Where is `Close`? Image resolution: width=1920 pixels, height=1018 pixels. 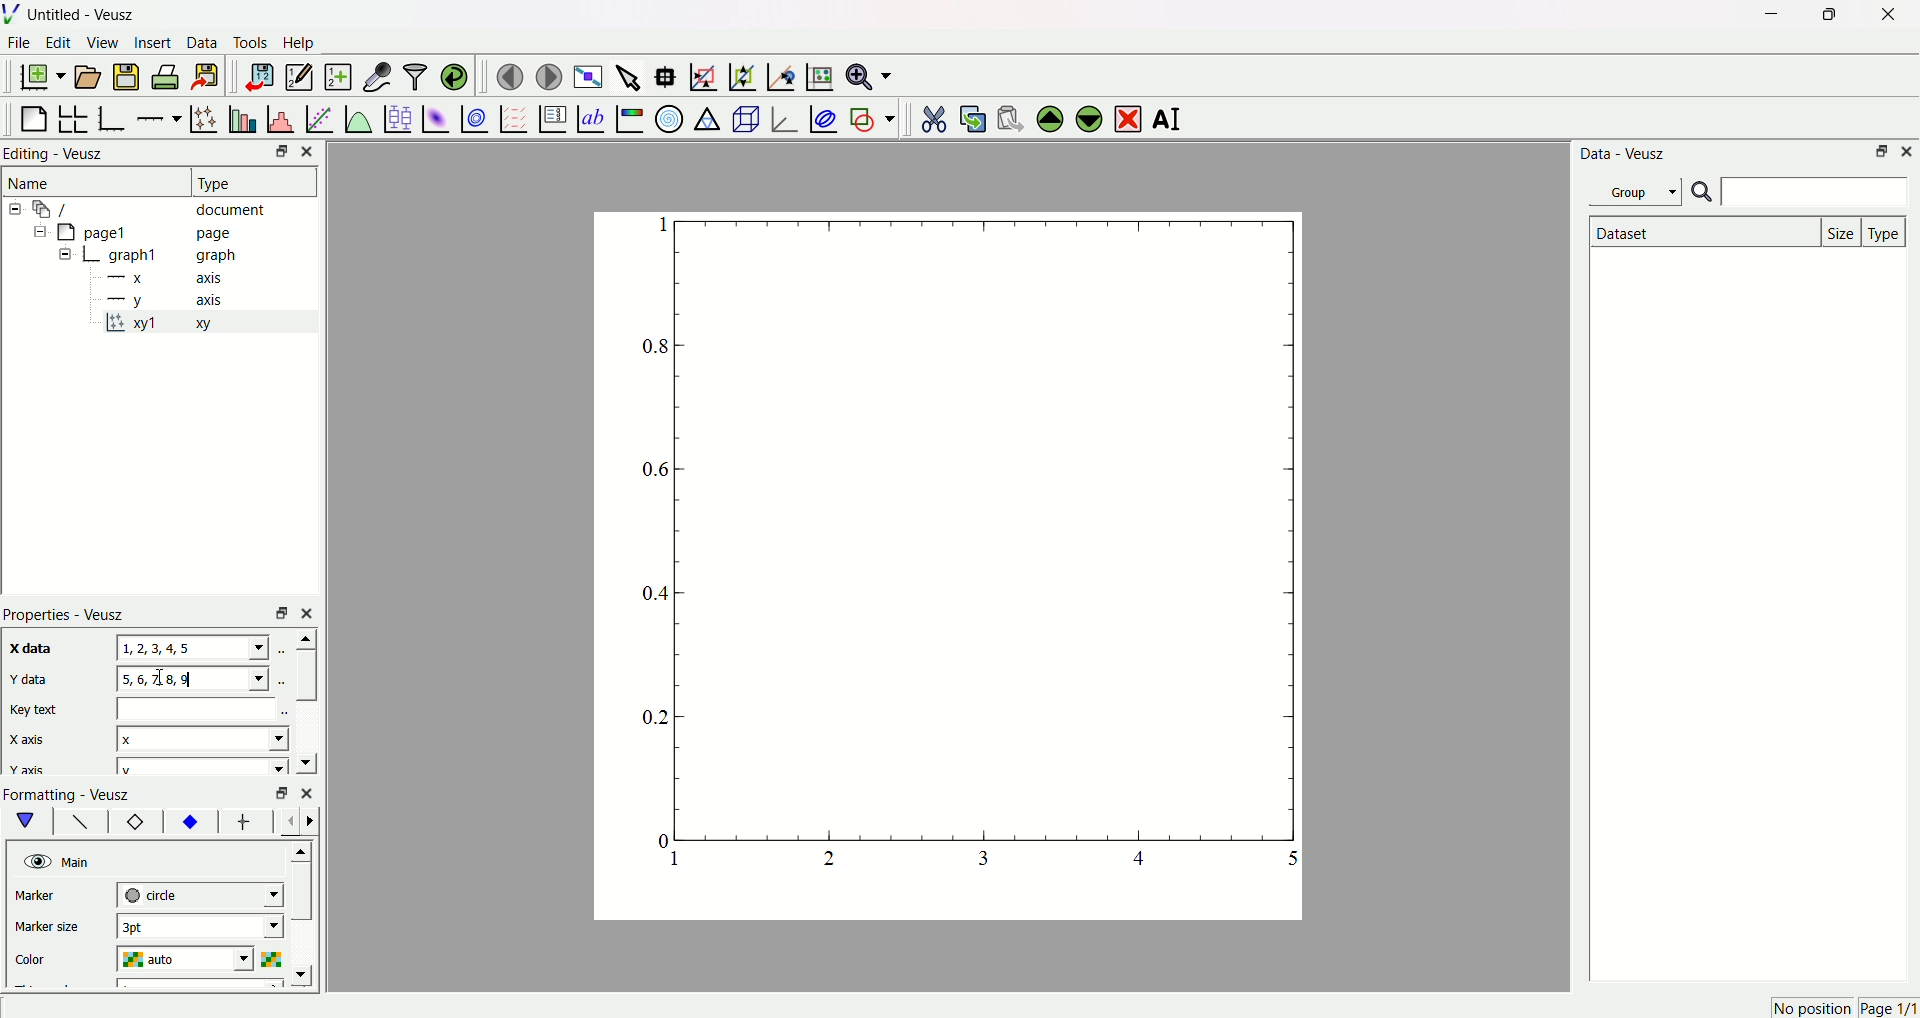 Close is located at coordinates (313, 151).